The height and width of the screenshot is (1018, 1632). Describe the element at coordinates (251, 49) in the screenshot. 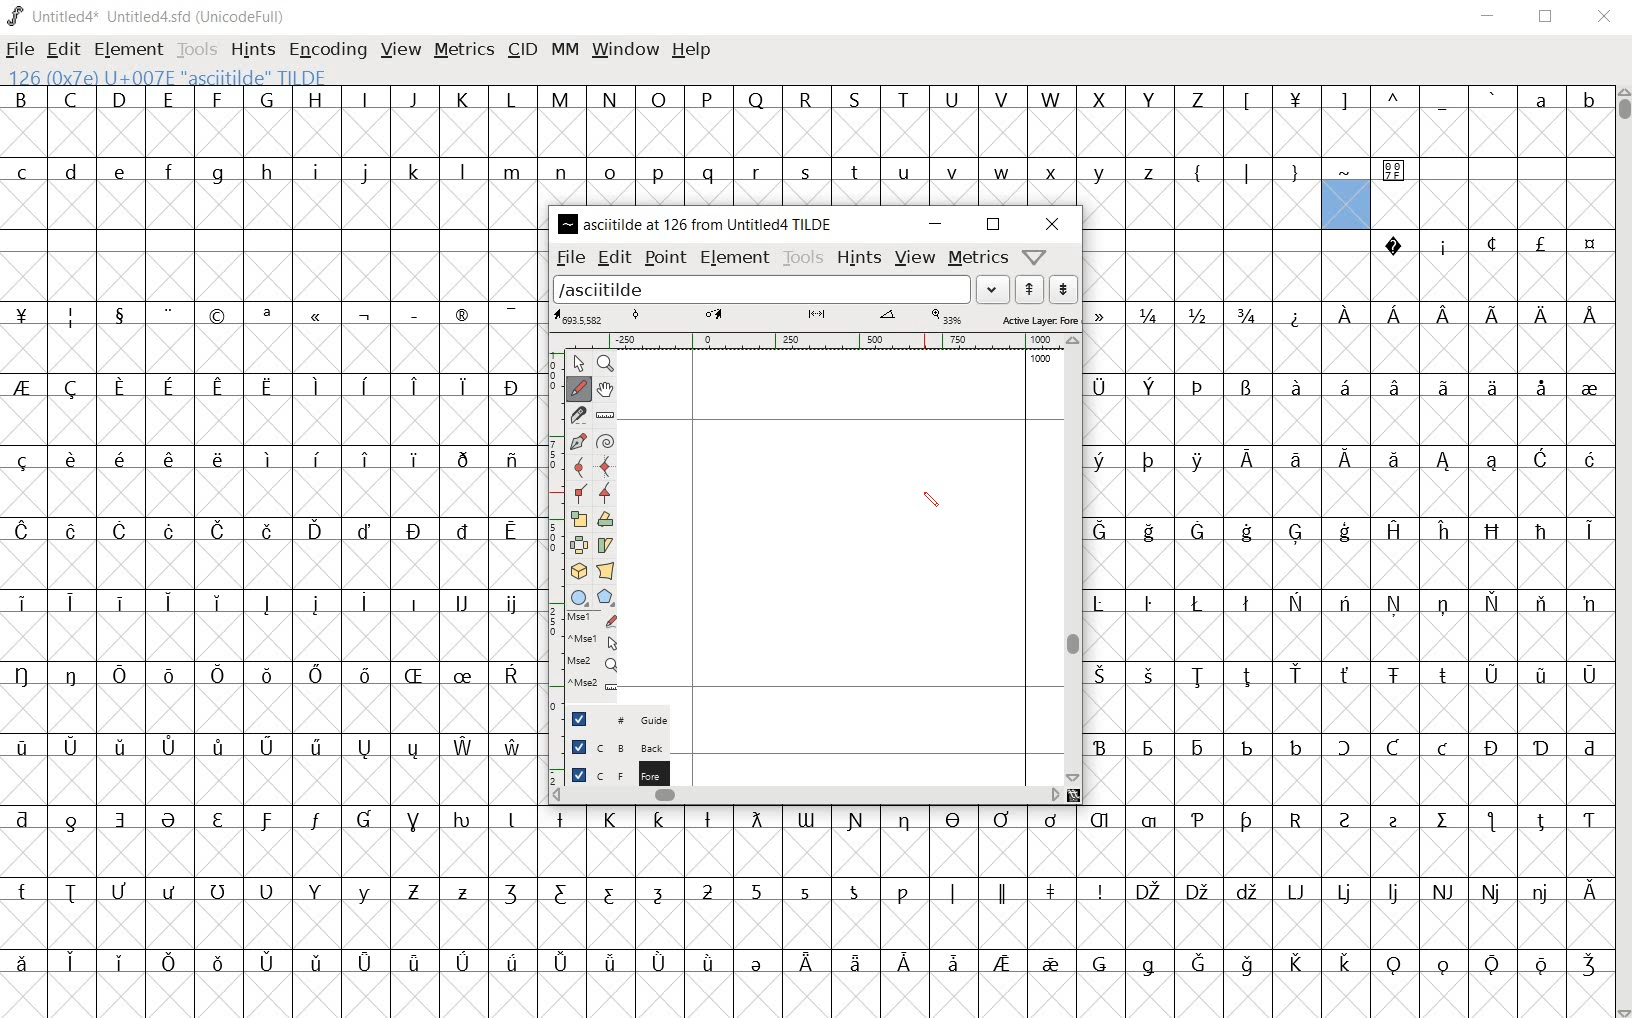

I see `HINTS` at that location.